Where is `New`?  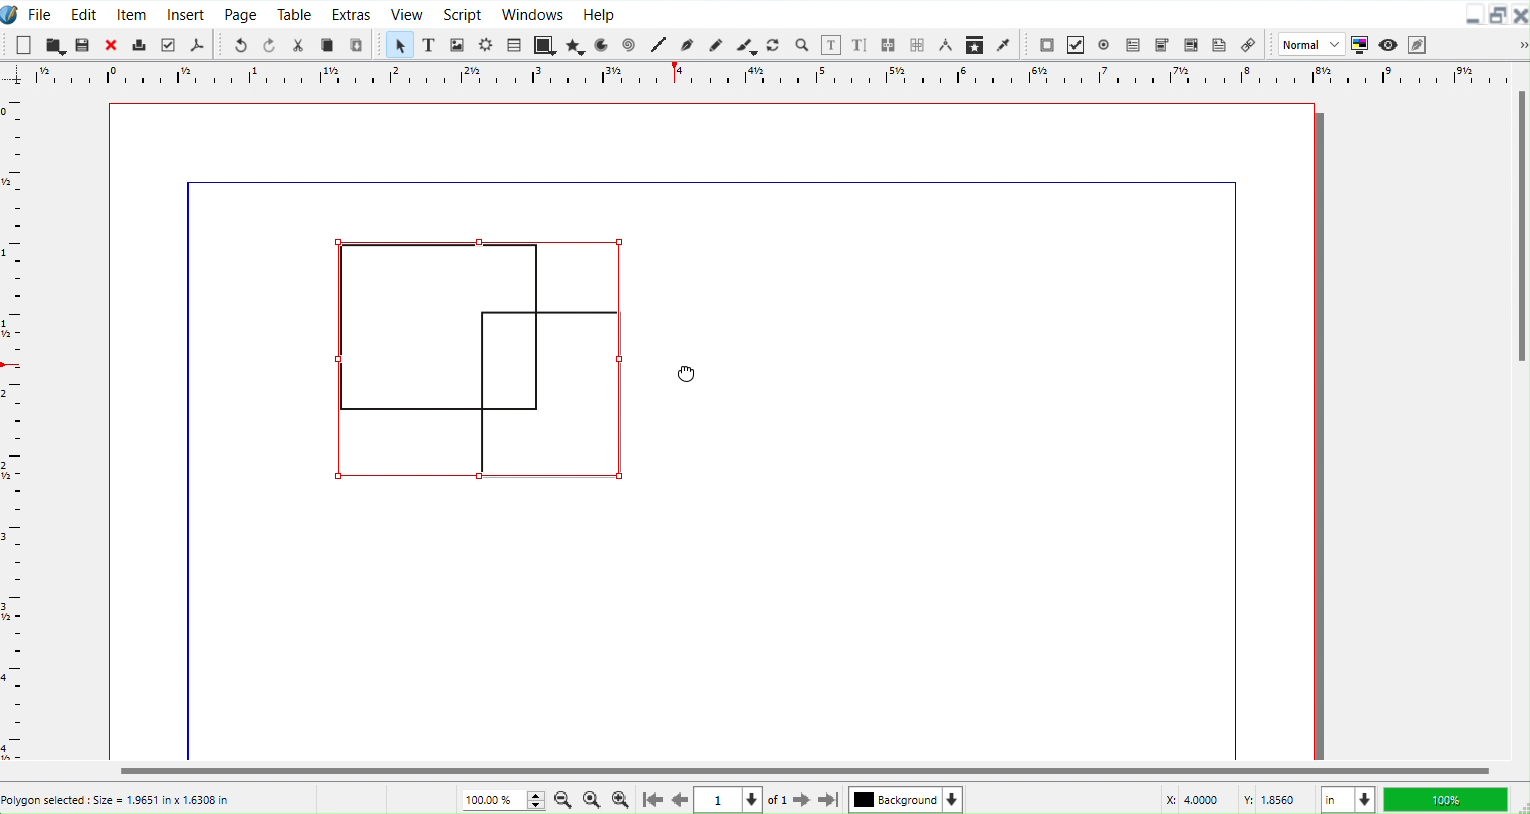 New is located at coordinates (23, 44).